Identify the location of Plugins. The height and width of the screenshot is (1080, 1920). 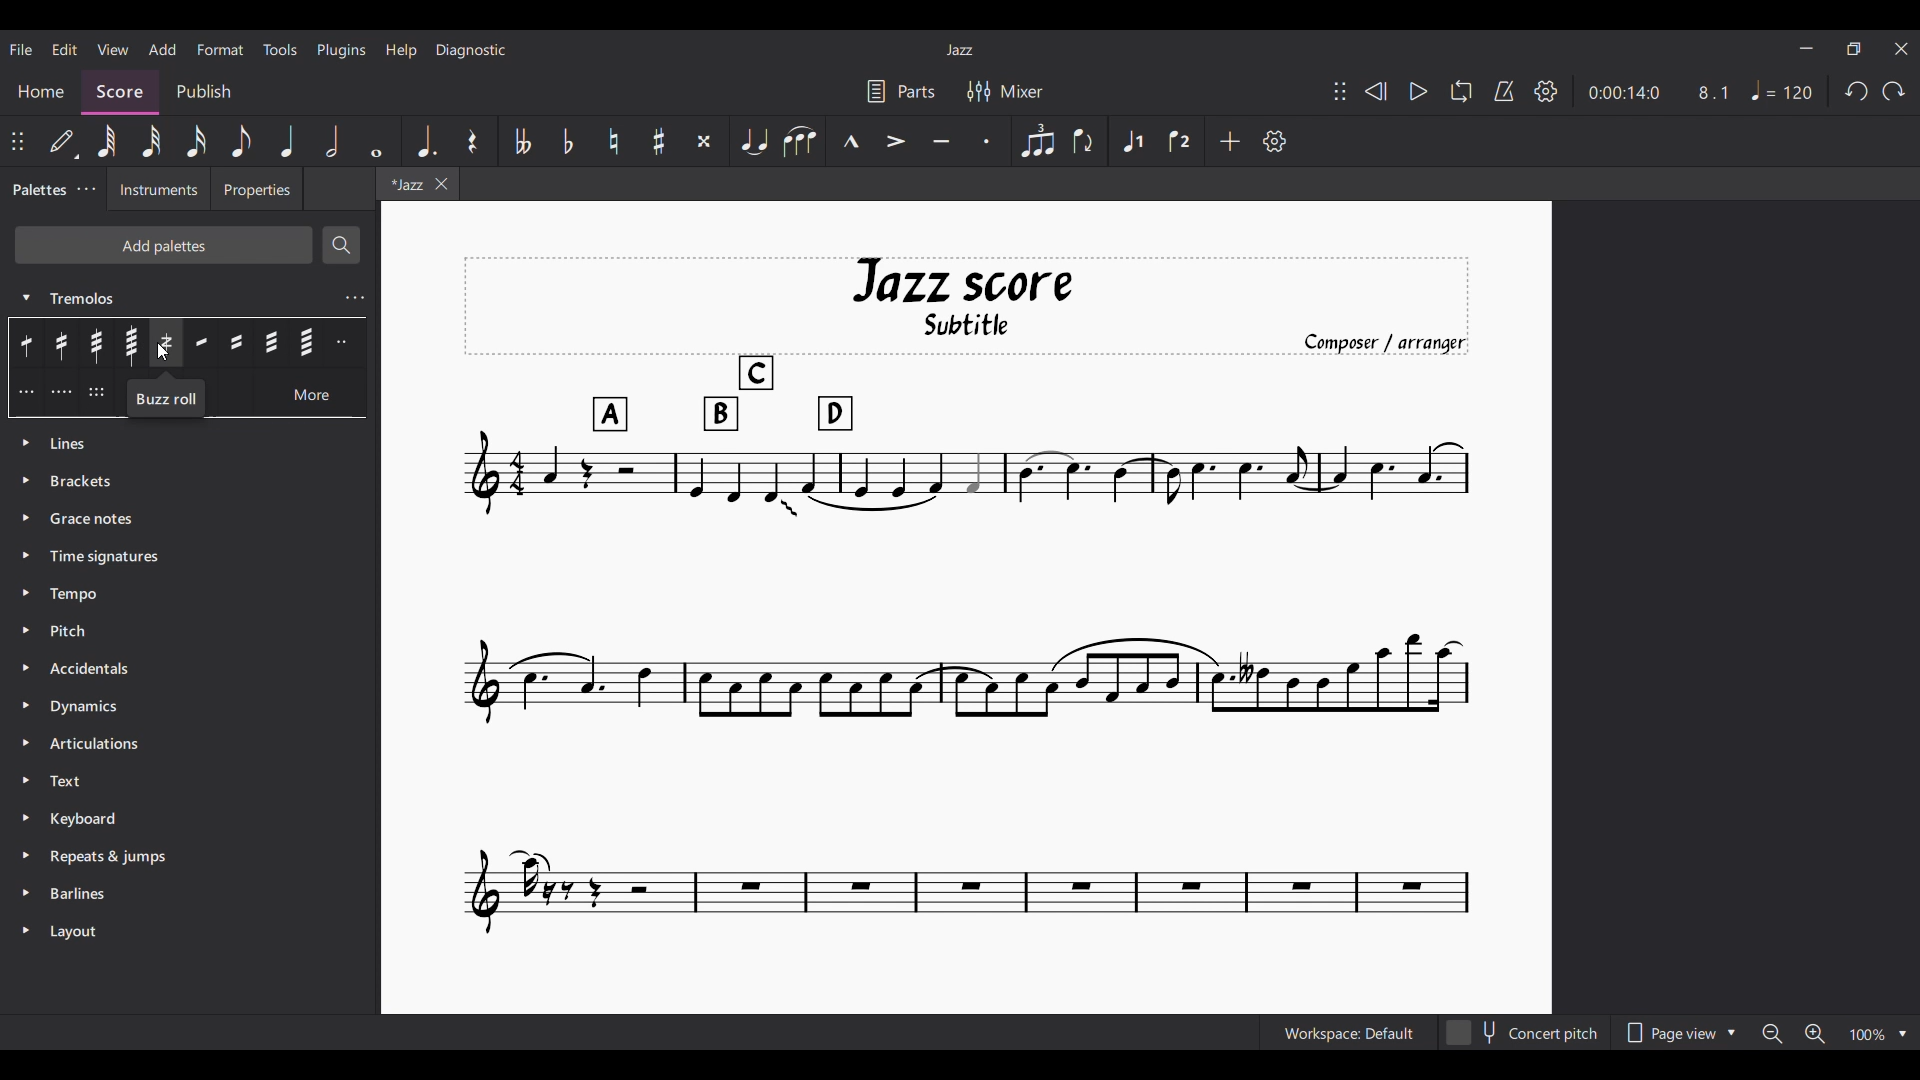
(342, 51).